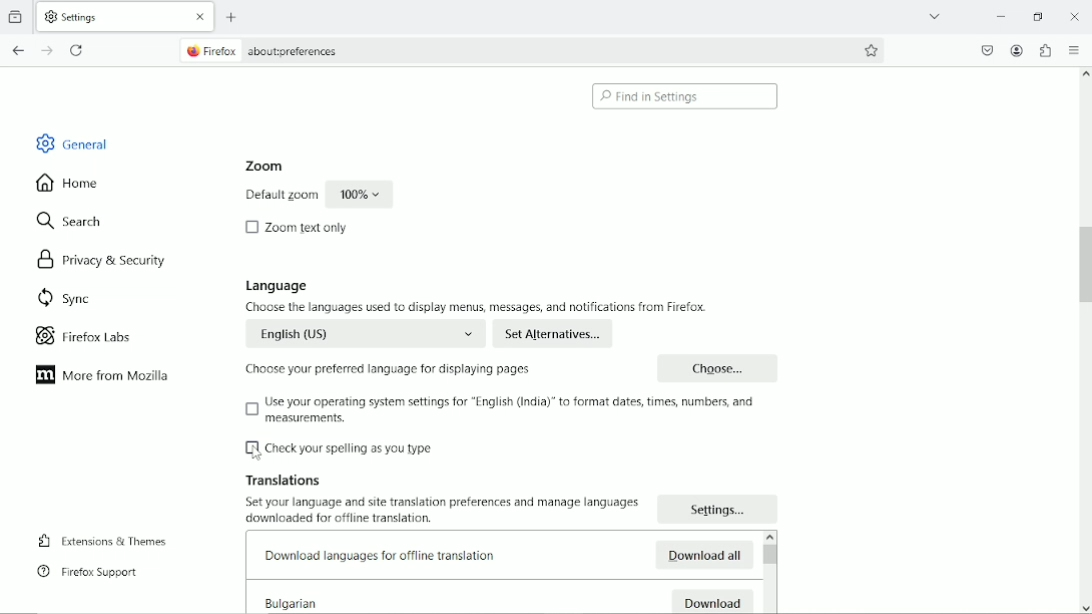 Image resolution: width=1092 pixels, height=614 pixels. Describe the element at coordinates (387, 371) in the screenshot. I see `Choose your preferred language for displaying pages.` at that location.